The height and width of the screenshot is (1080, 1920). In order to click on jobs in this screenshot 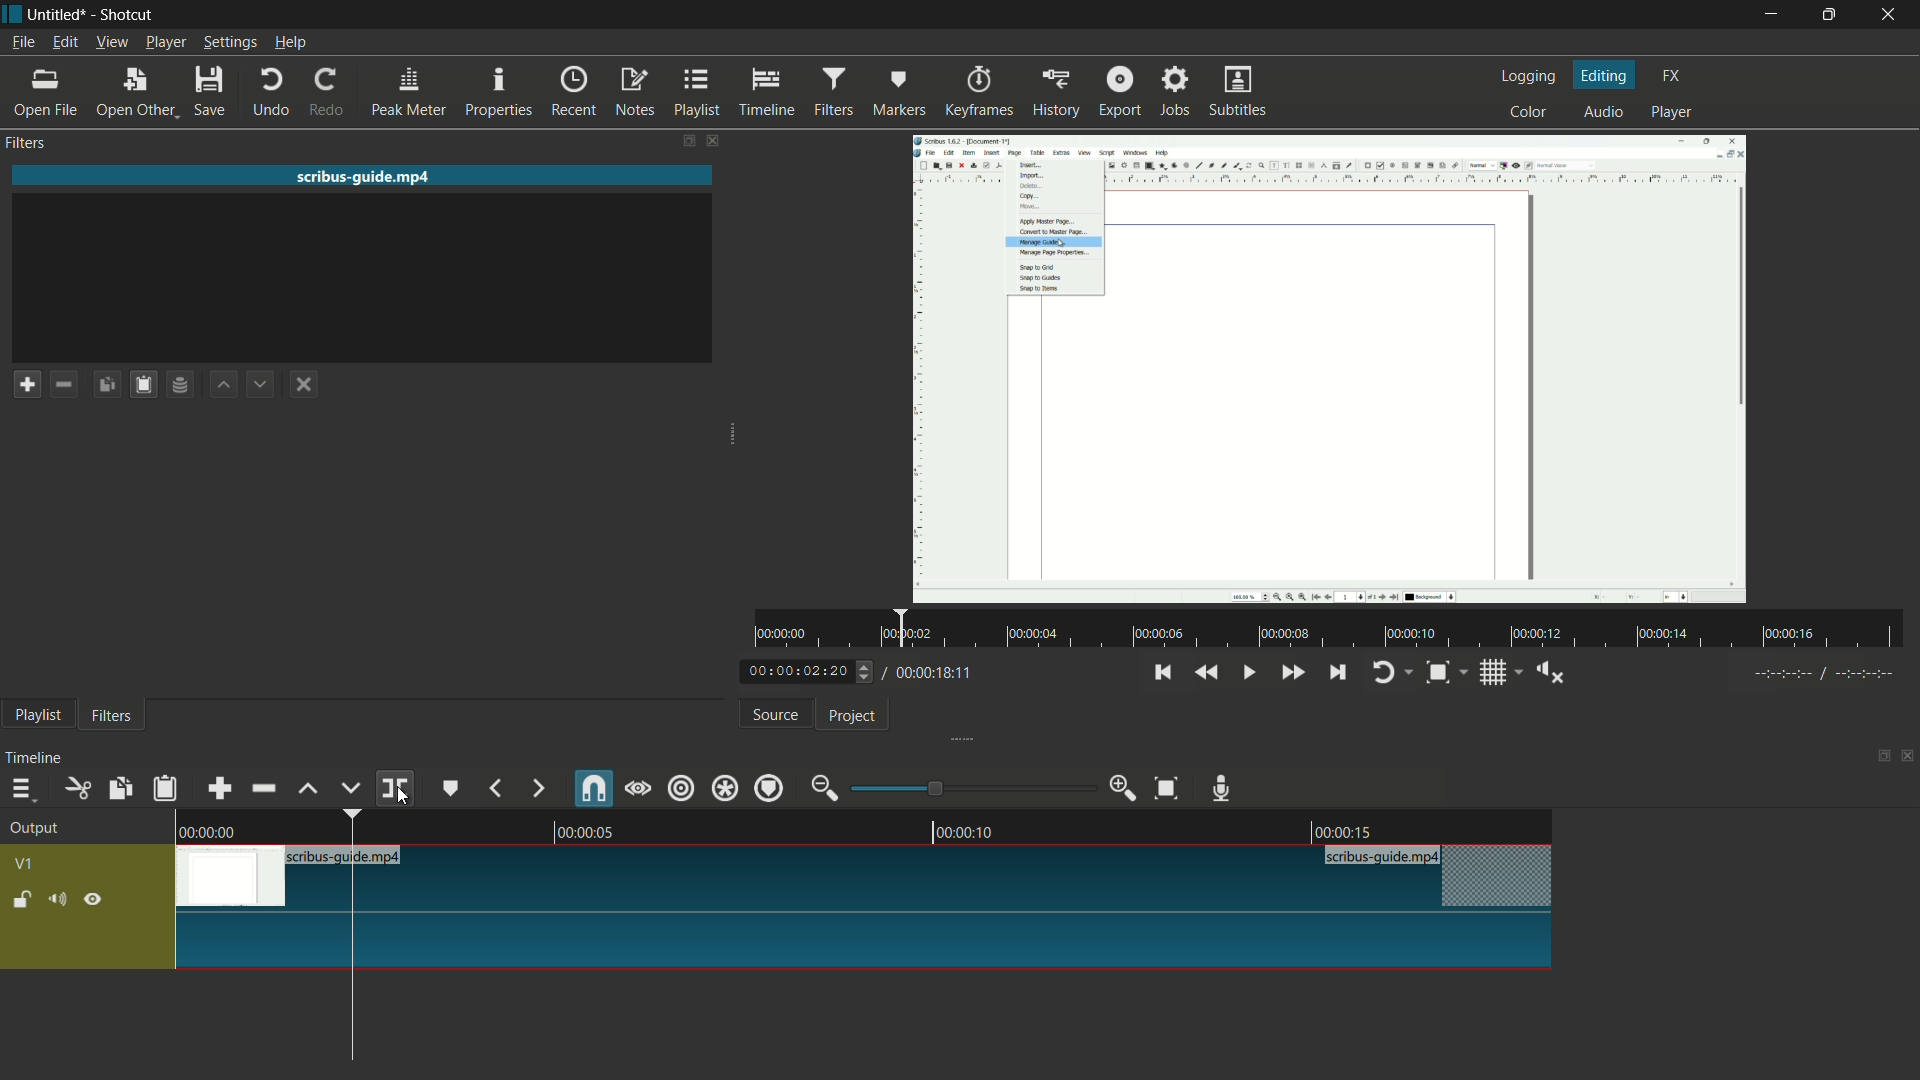, I will do `click(1177, 90)`.